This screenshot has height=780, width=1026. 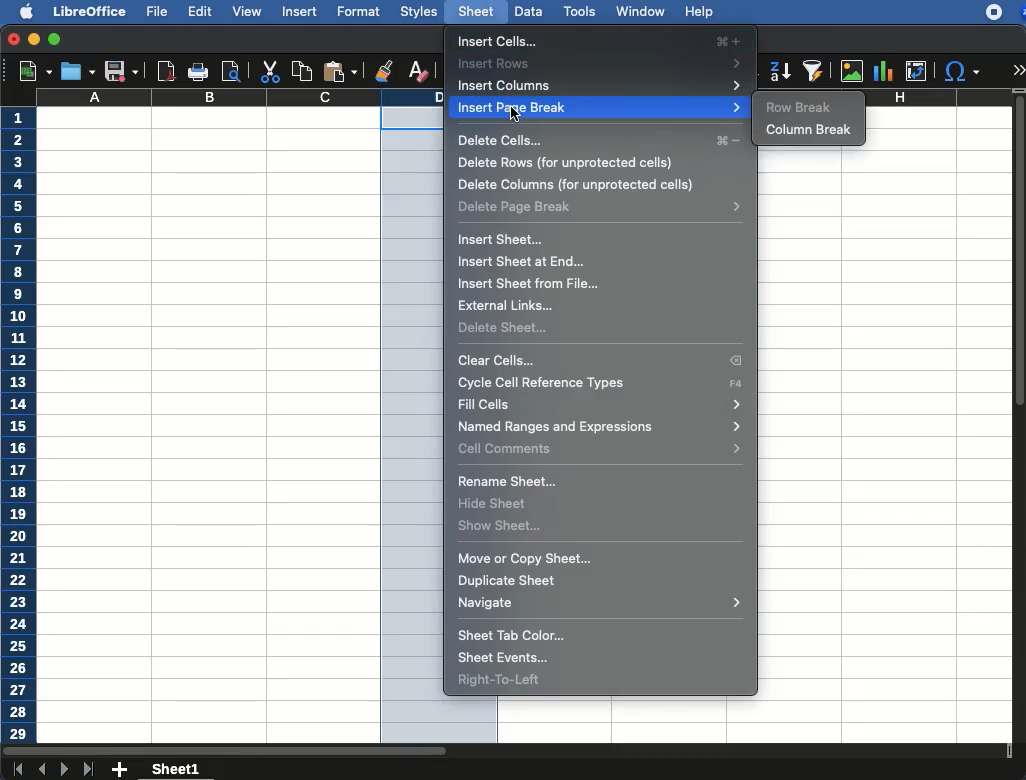 What do you see at coordinates (43, 770) in the screenshot?
I see `previous sheet` at bounding box center [43, 770].